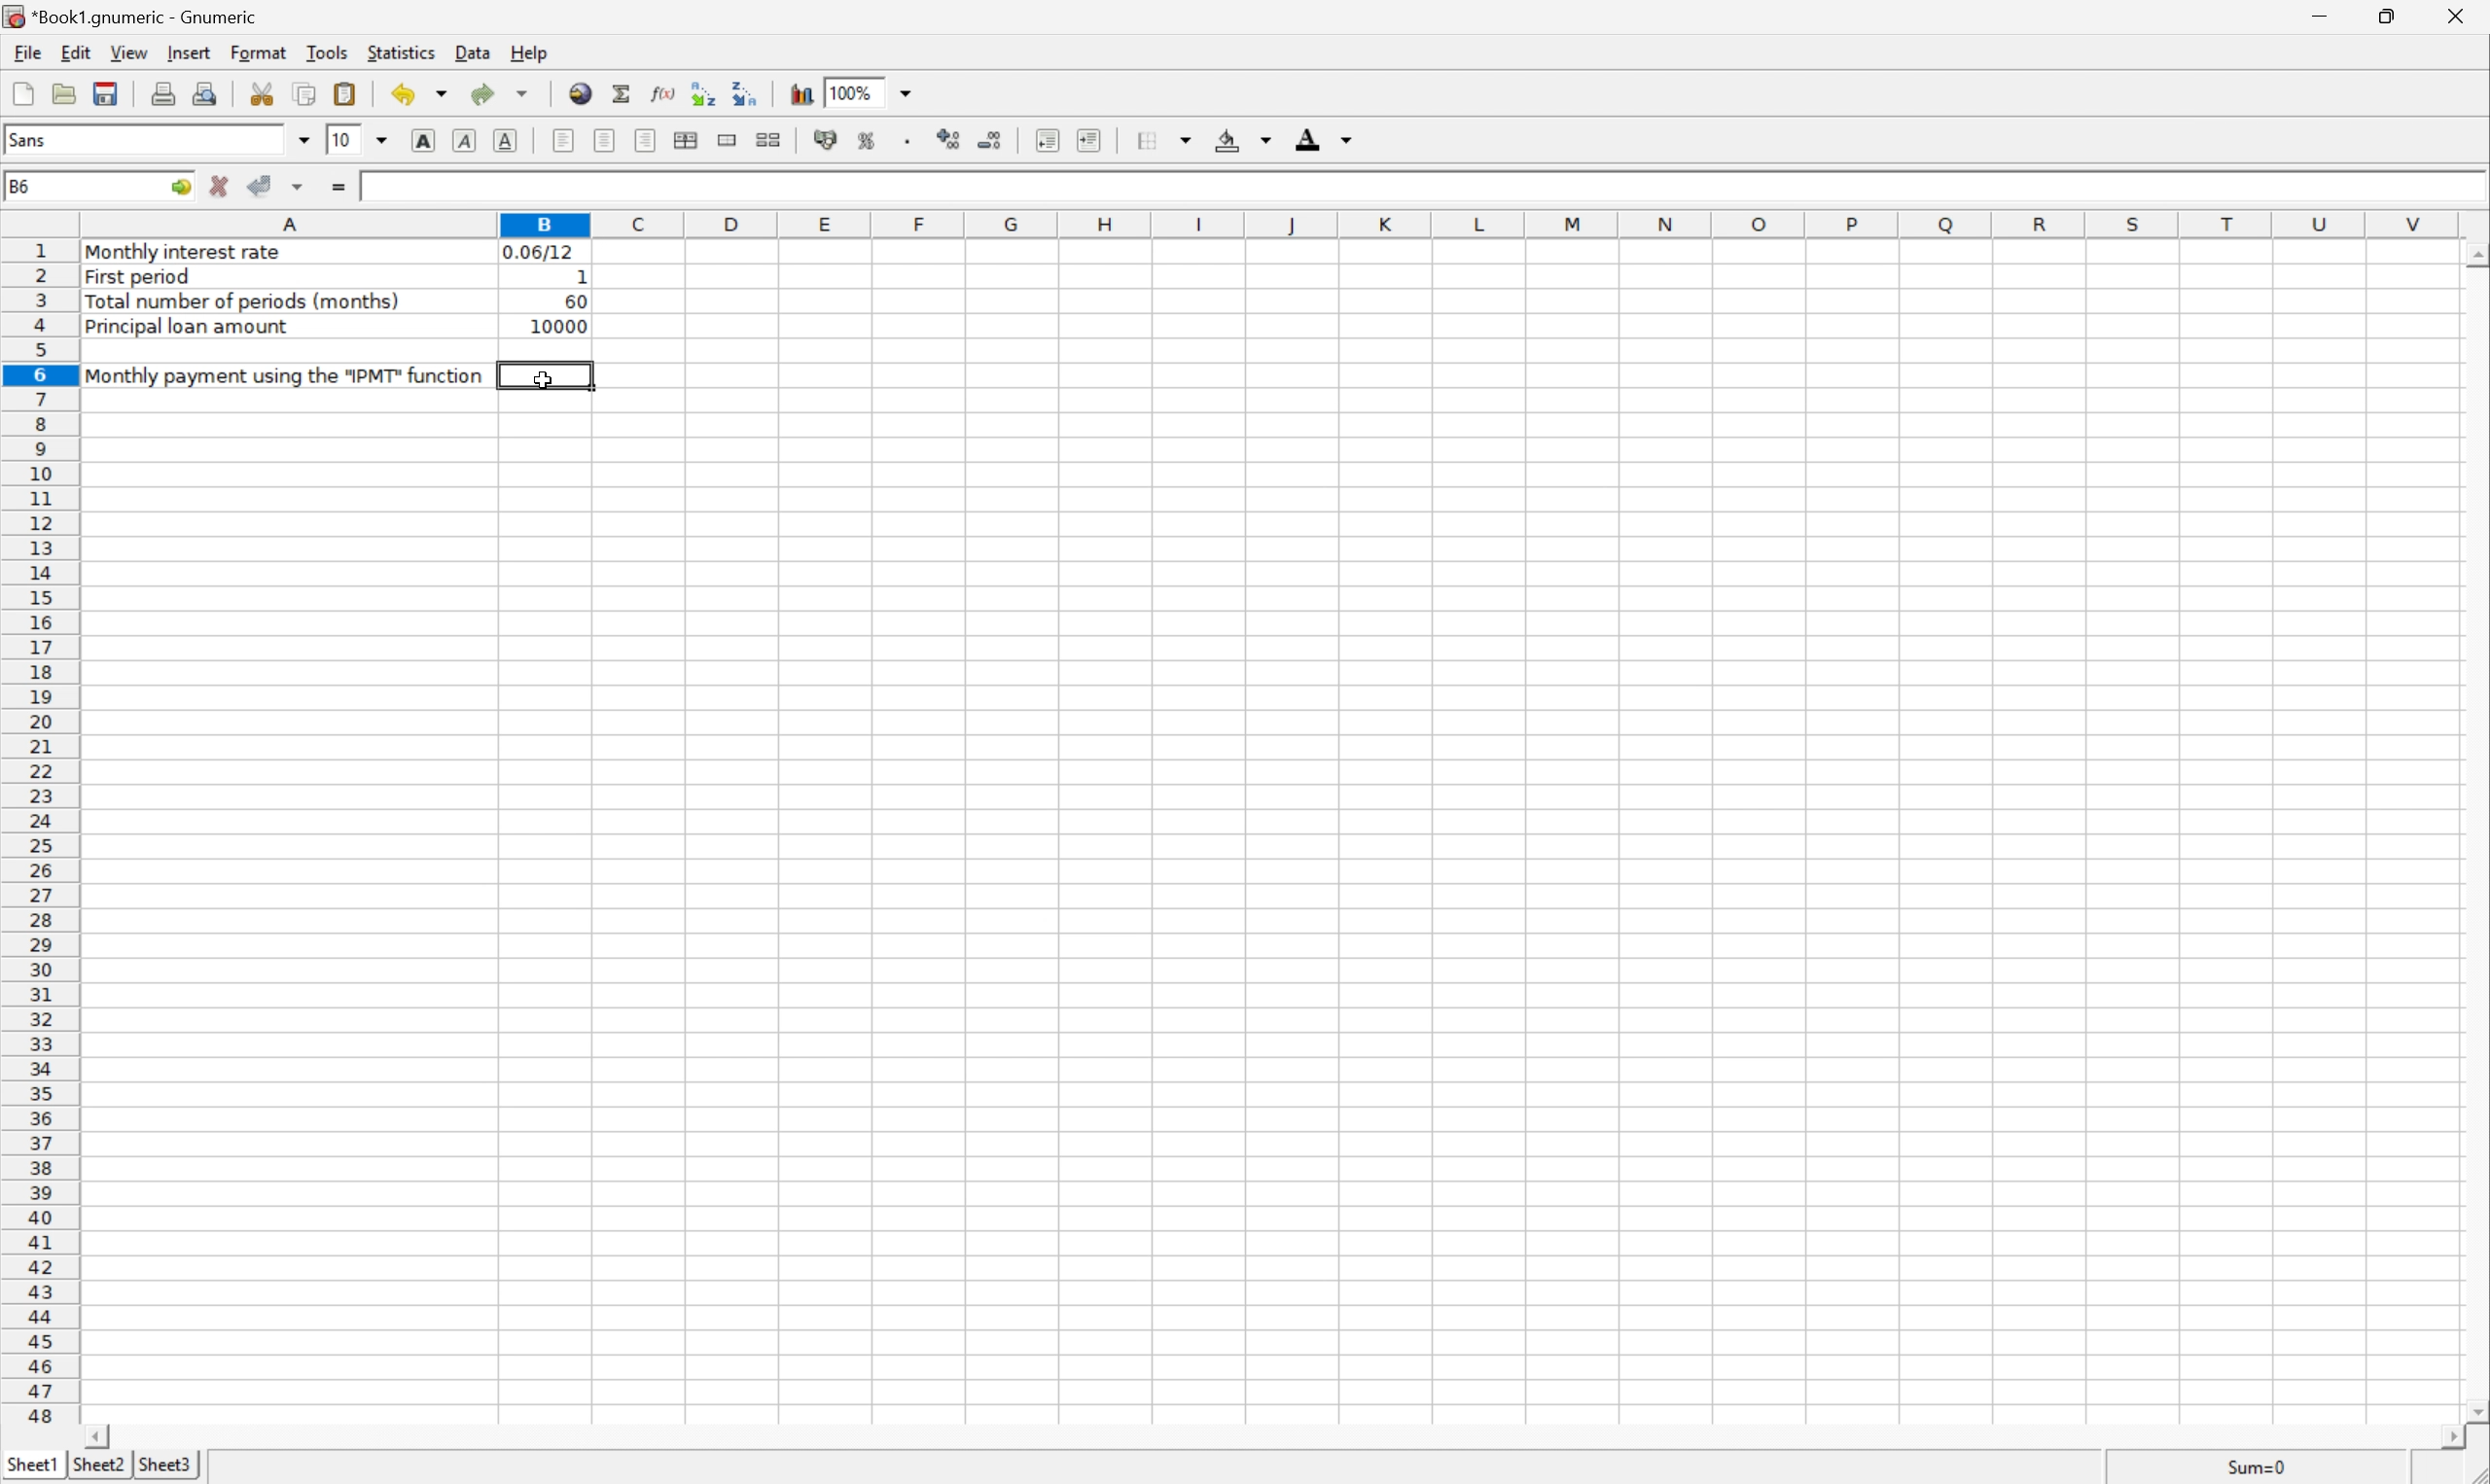 This screenshot has height=1484, width=2490. I want to click on Center horizontally, so click(606, 139).